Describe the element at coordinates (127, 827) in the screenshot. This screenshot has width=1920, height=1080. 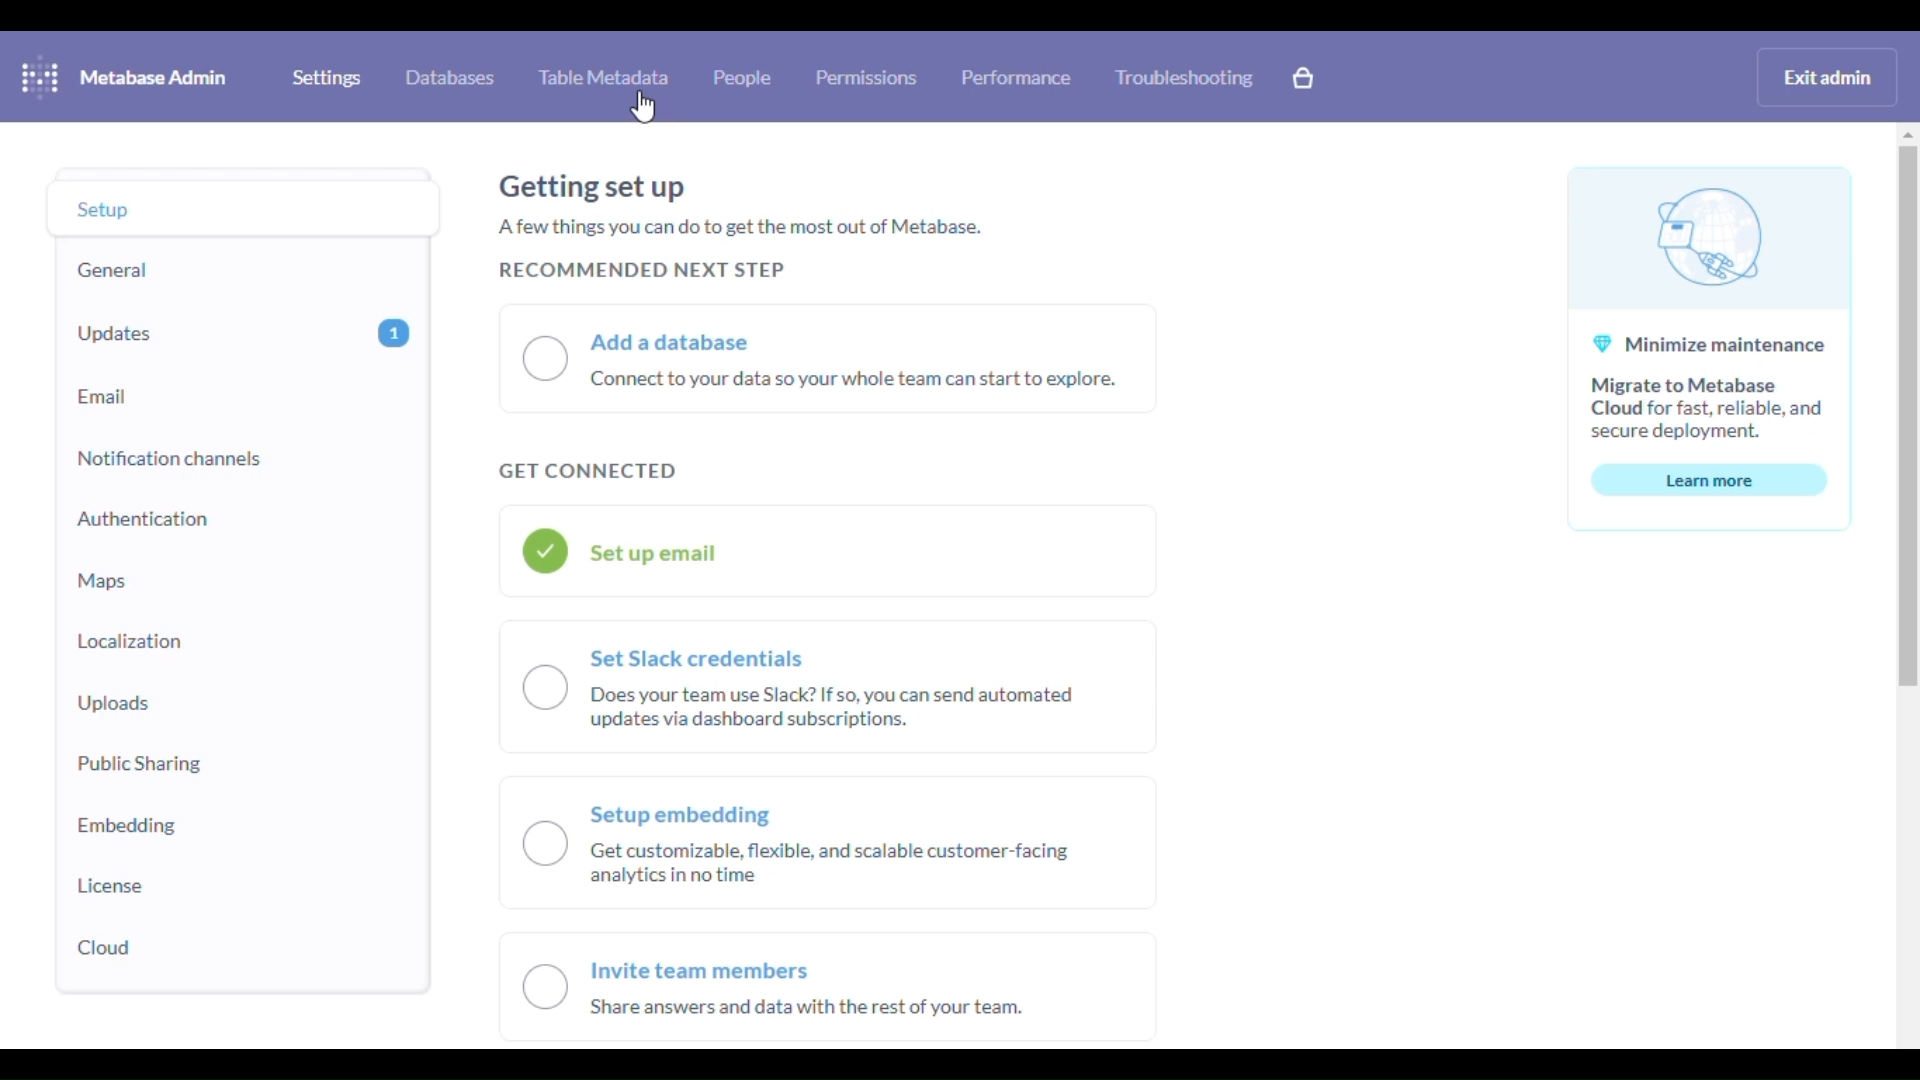
I see `embedding` at that location.